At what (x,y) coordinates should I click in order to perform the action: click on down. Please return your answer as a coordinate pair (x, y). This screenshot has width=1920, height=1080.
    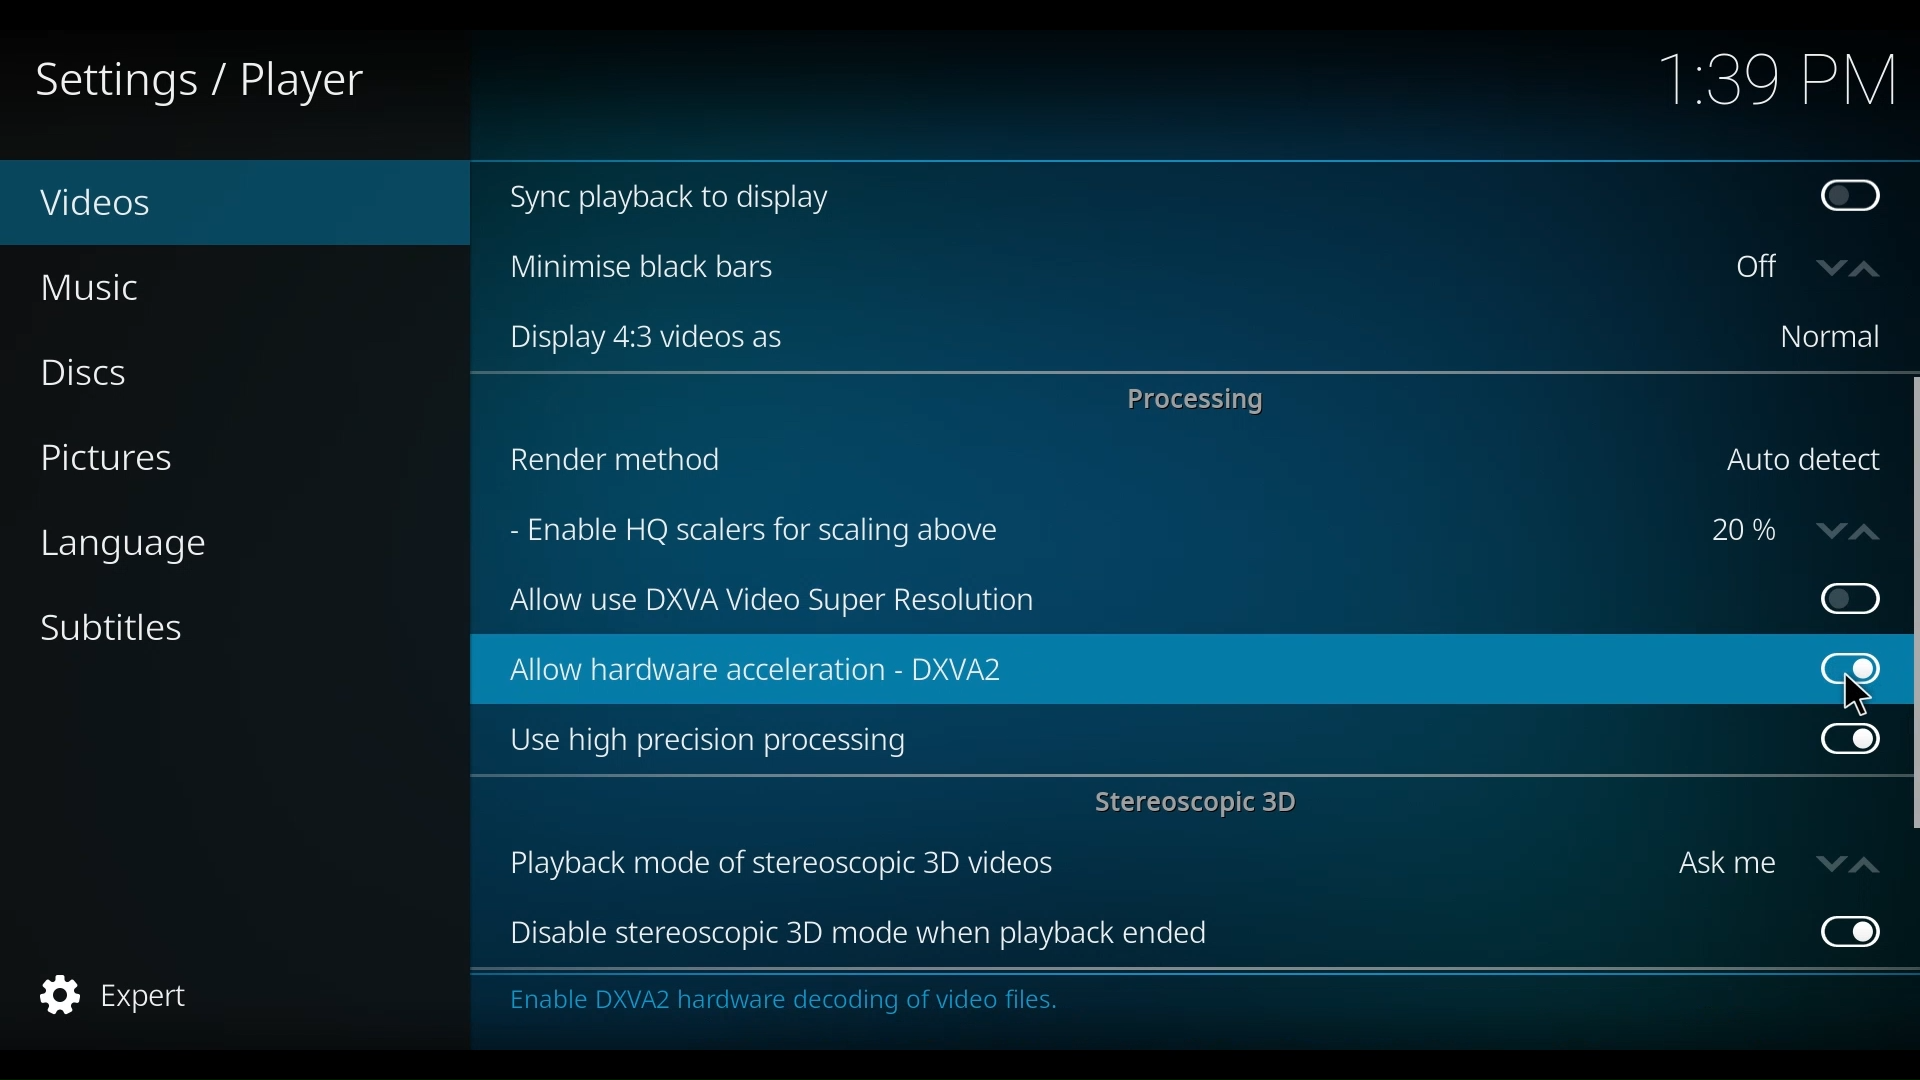
    Looking at the image, I should click on (1828, 862).